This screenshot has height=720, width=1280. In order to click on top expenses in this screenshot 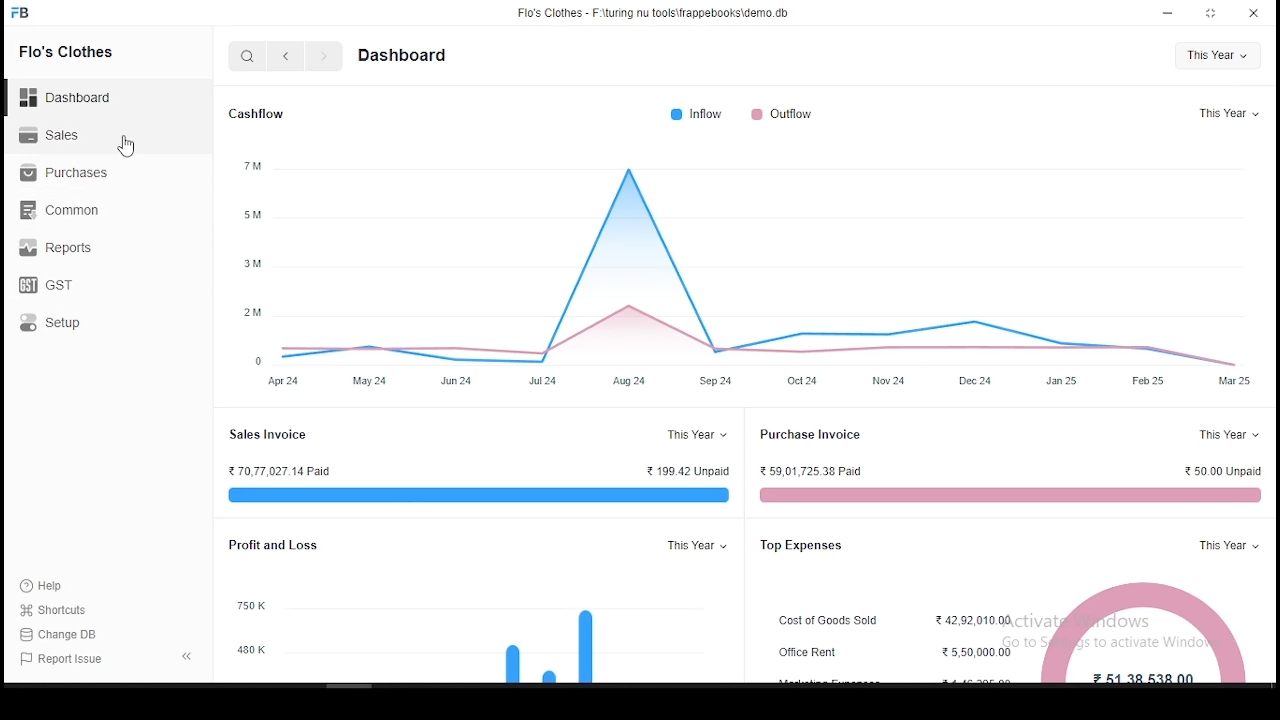, I will do `click(815, 546)`.